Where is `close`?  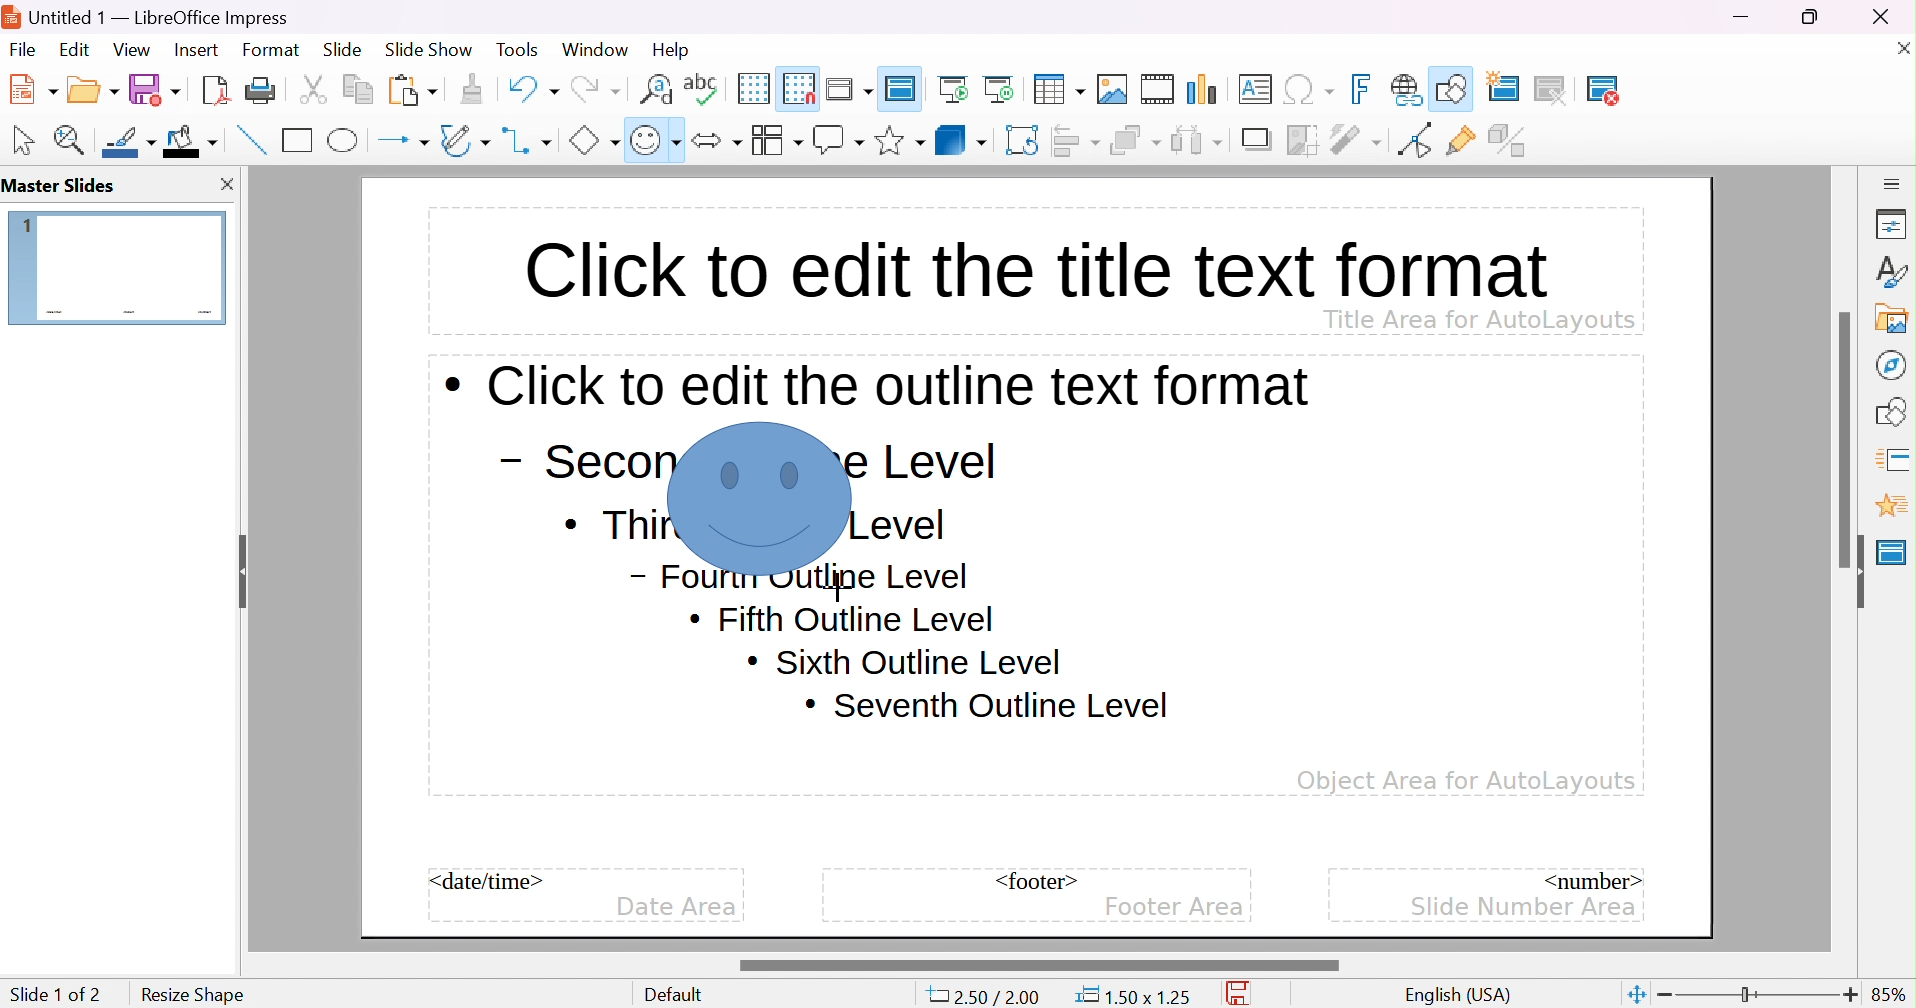 close is located at coordinates (1899, 47).